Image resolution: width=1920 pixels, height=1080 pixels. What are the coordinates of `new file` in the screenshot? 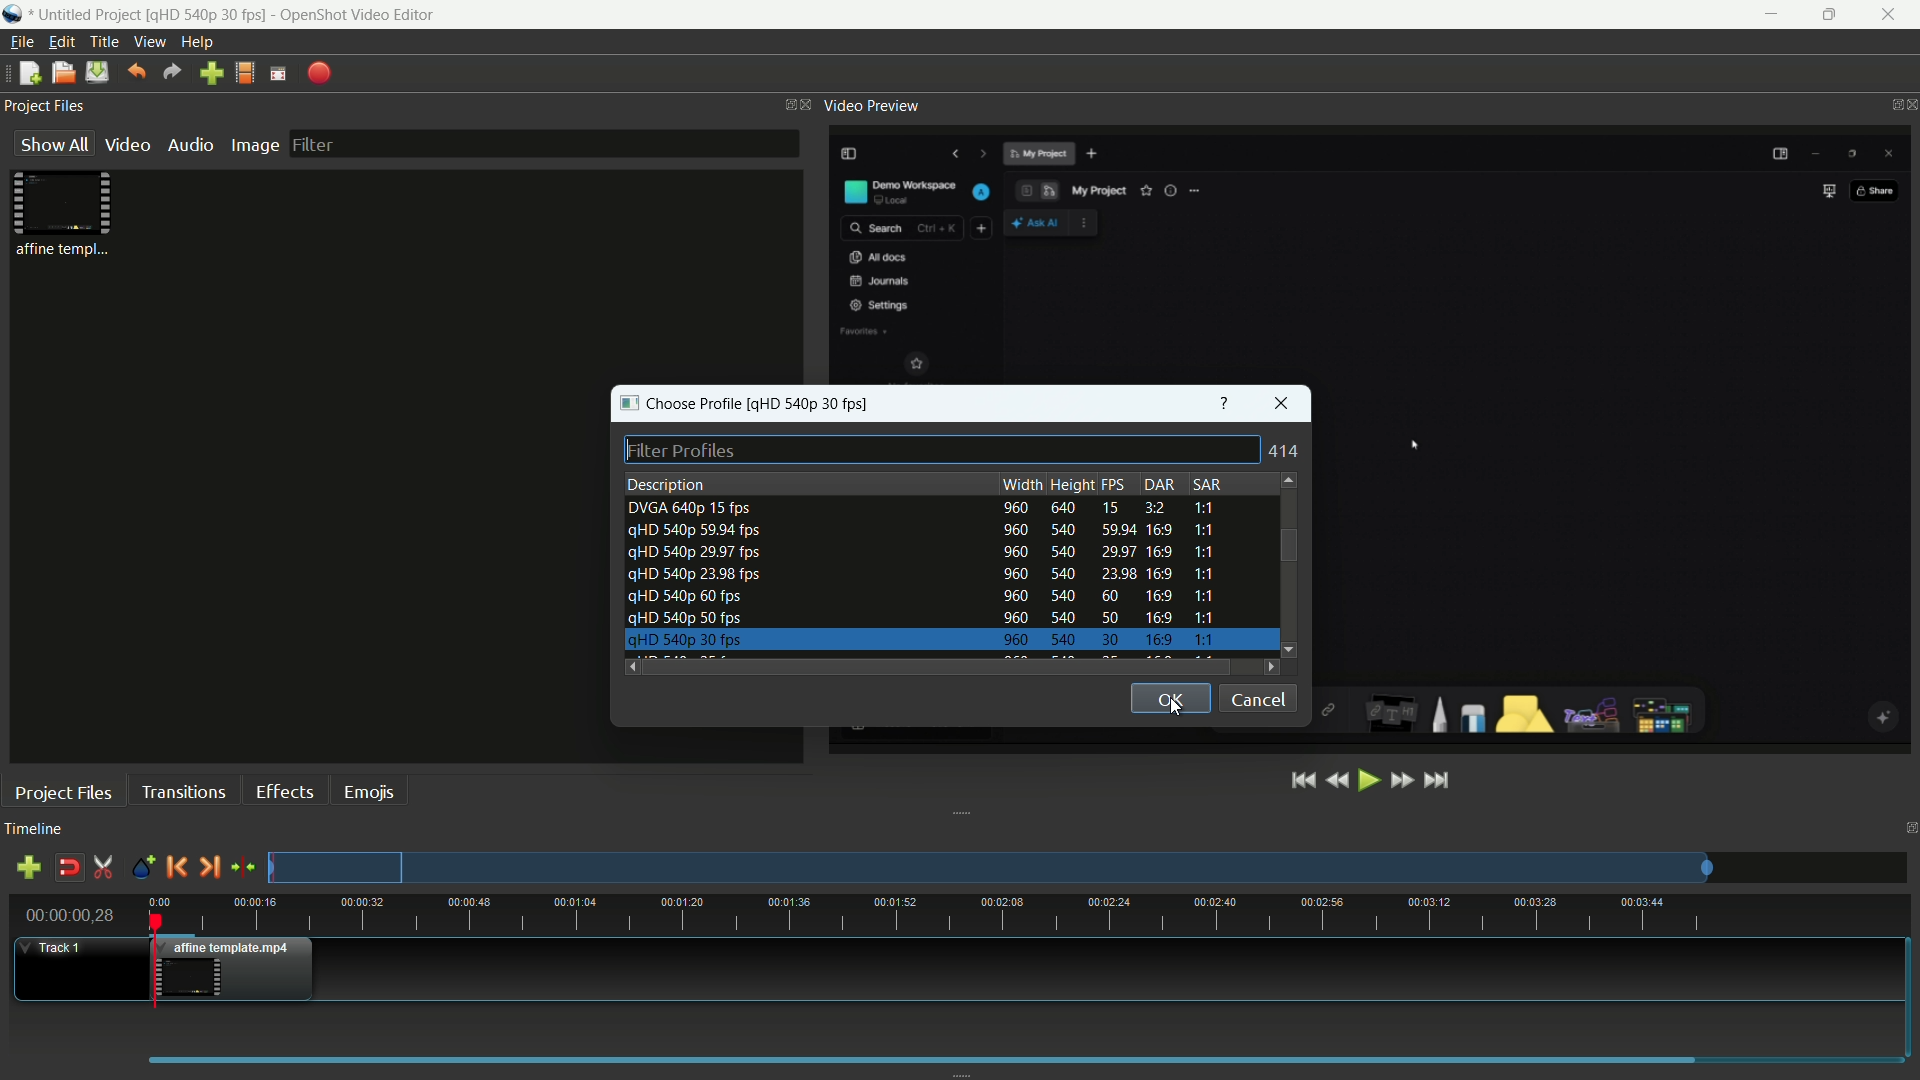 It's located at (27, 72).